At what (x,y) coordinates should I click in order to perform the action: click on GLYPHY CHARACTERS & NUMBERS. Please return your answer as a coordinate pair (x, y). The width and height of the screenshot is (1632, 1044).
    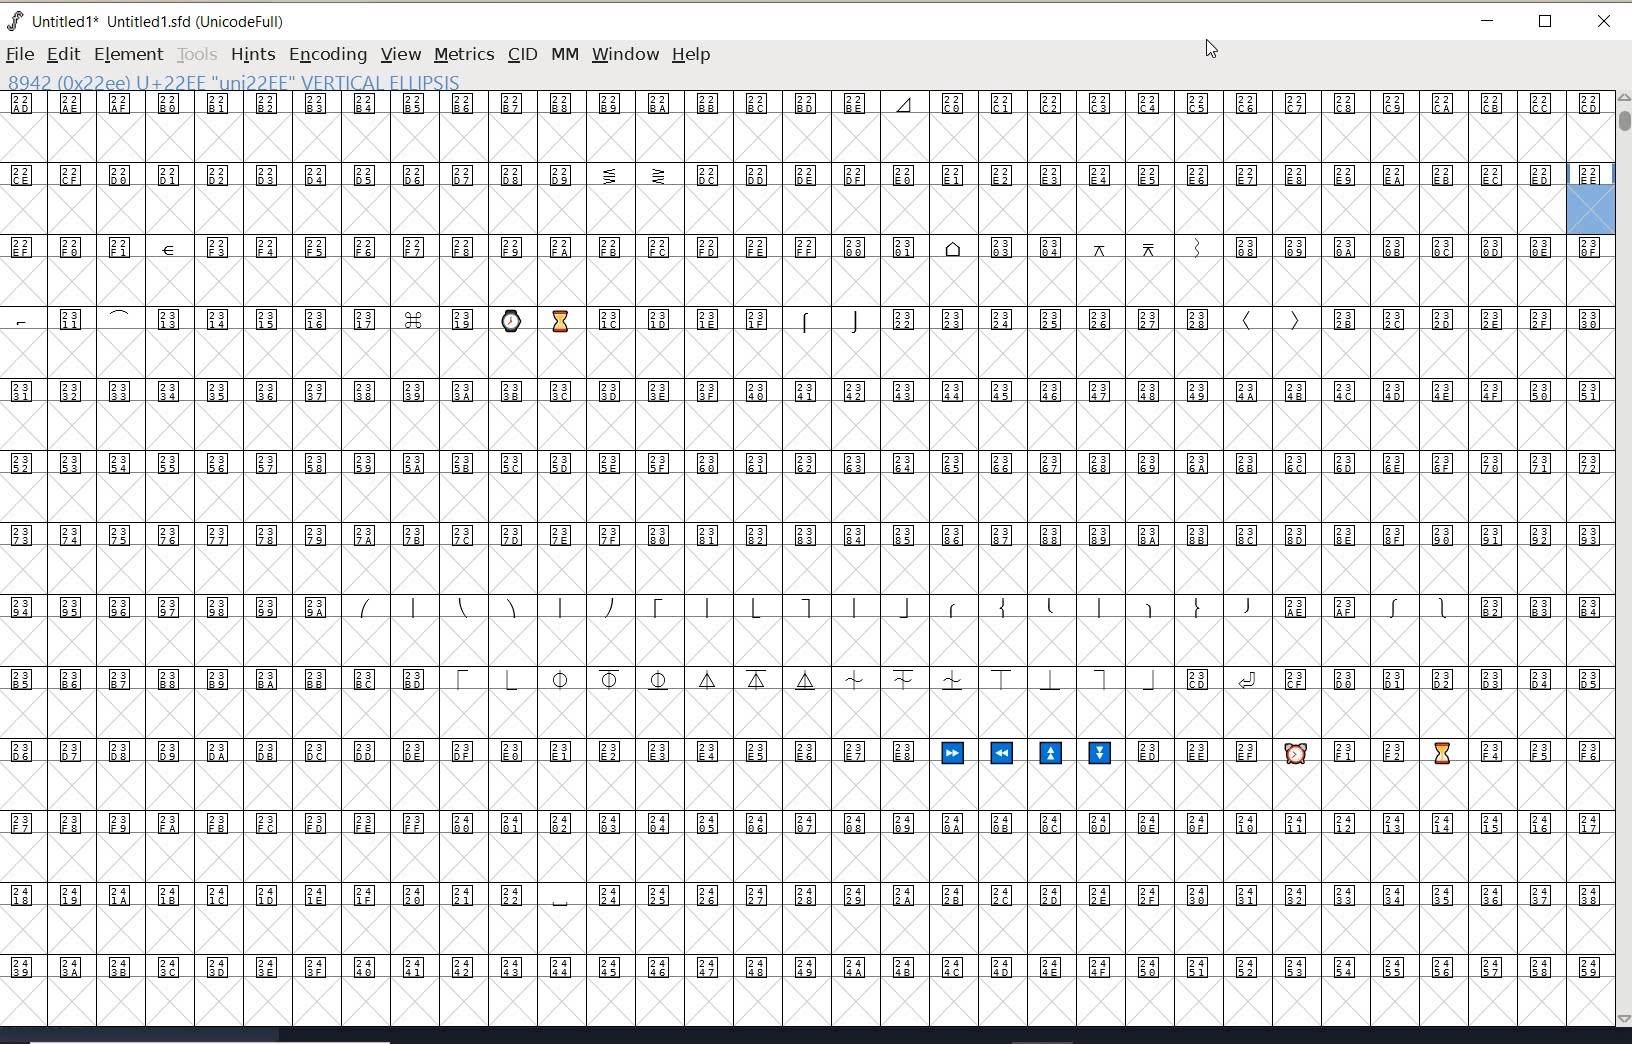
    Looking at the image, I should click on (780, 556).